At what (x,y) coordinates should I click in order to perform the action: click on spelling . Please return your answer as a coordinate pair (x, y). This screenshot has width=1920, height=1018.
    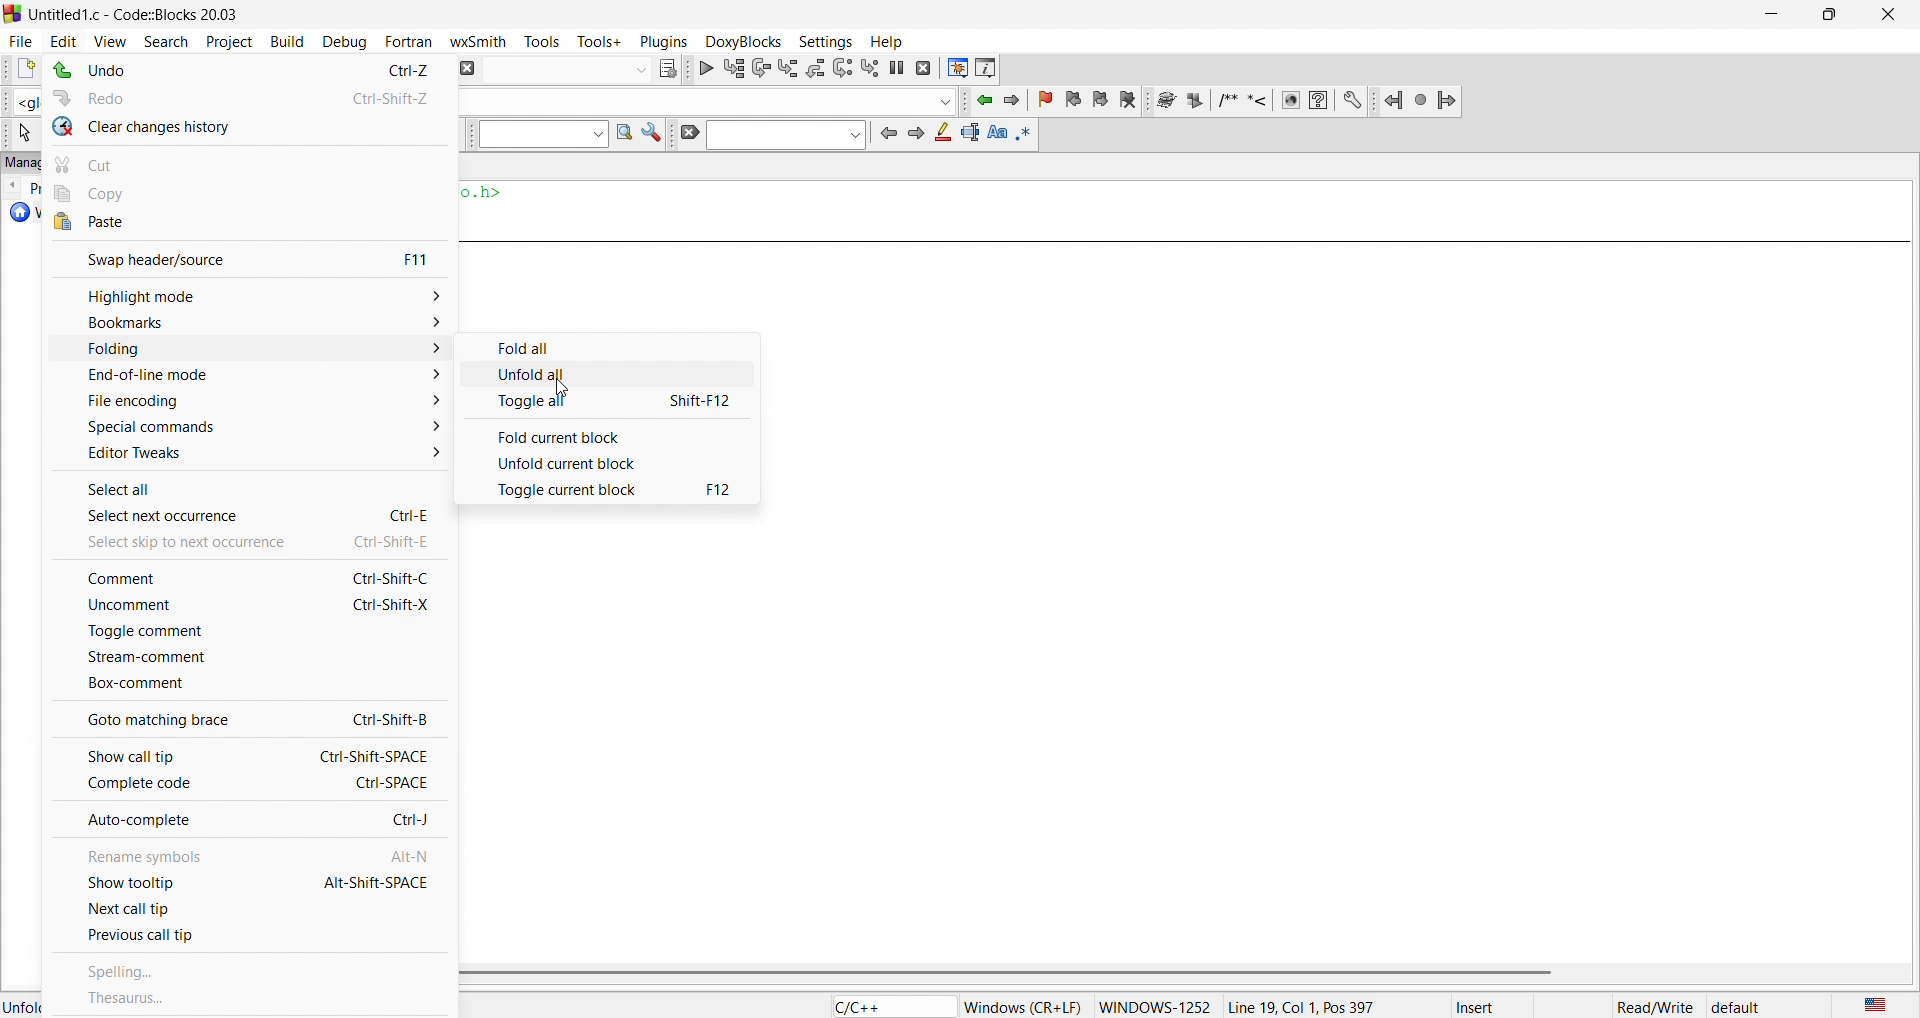
    Looking at the image, I should click on (252, 973).